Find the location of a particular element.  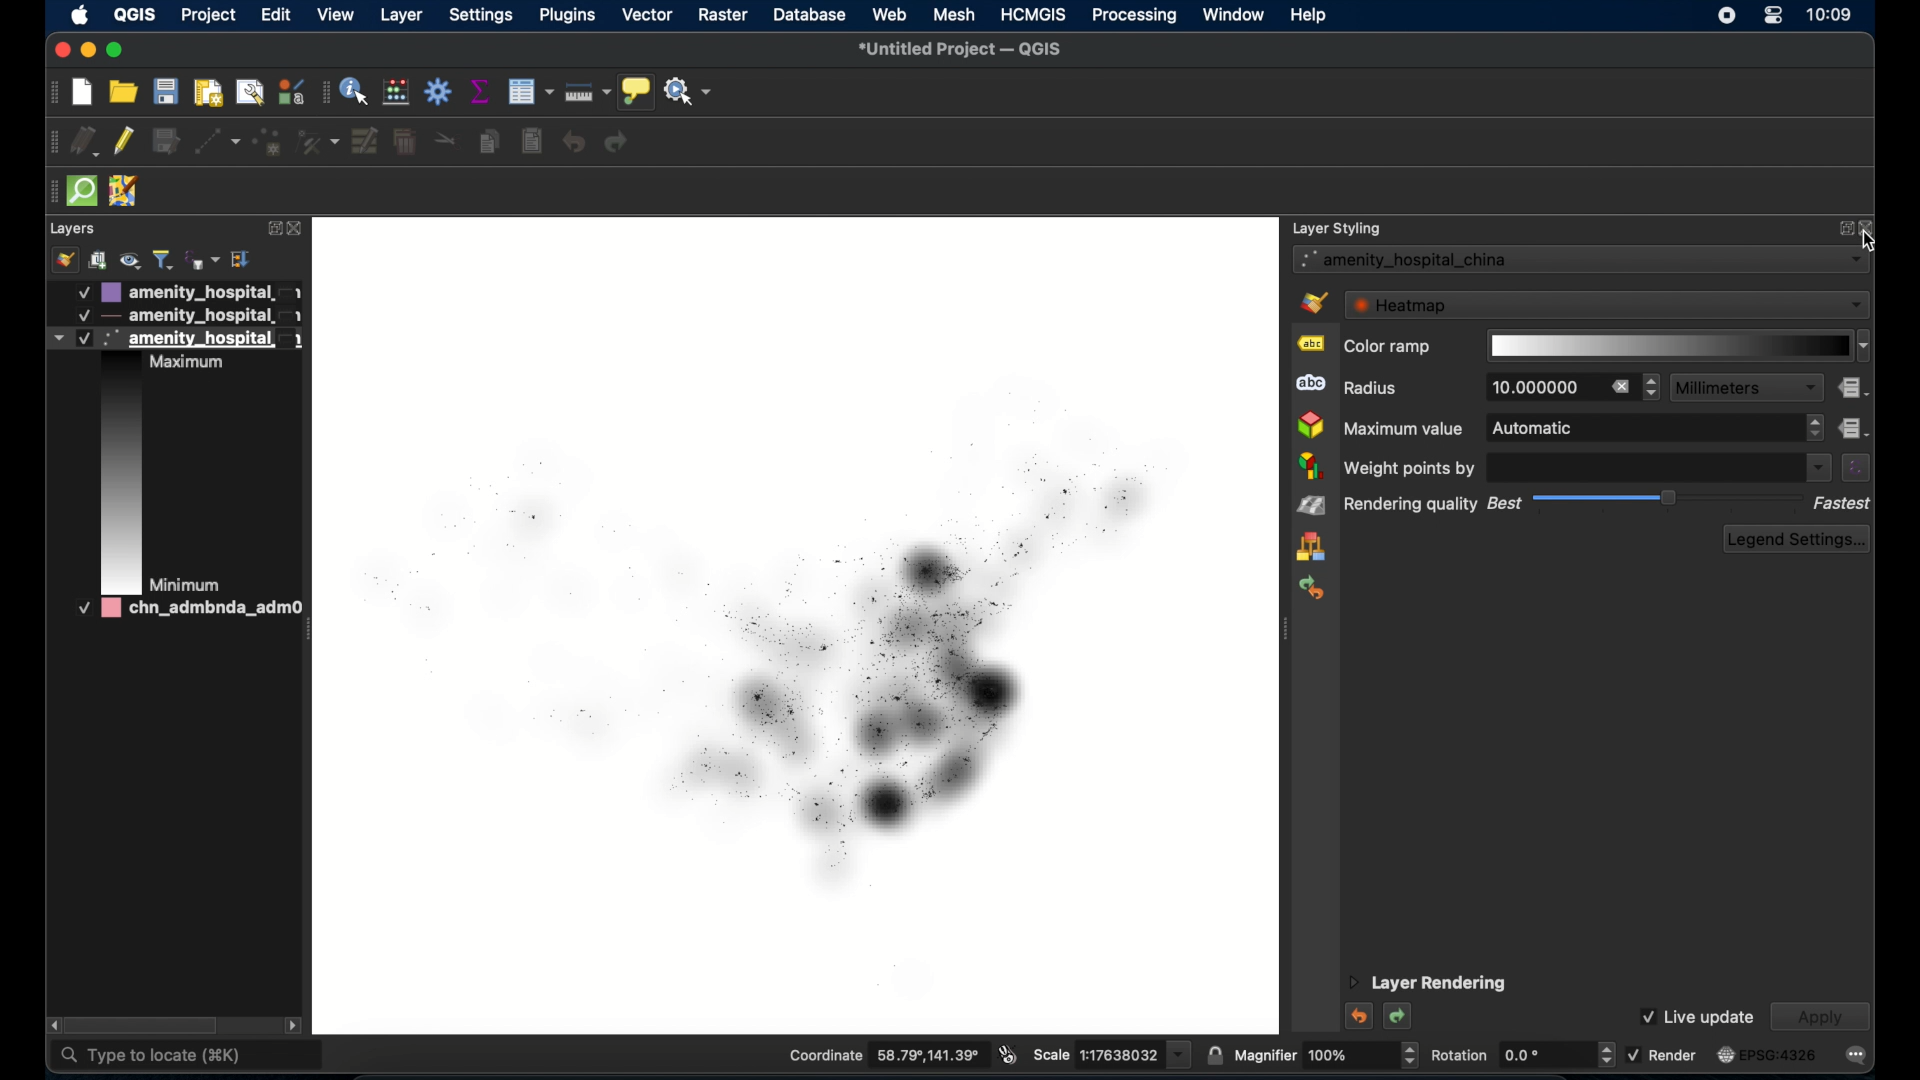

vector is located at coordinates (647, 16).